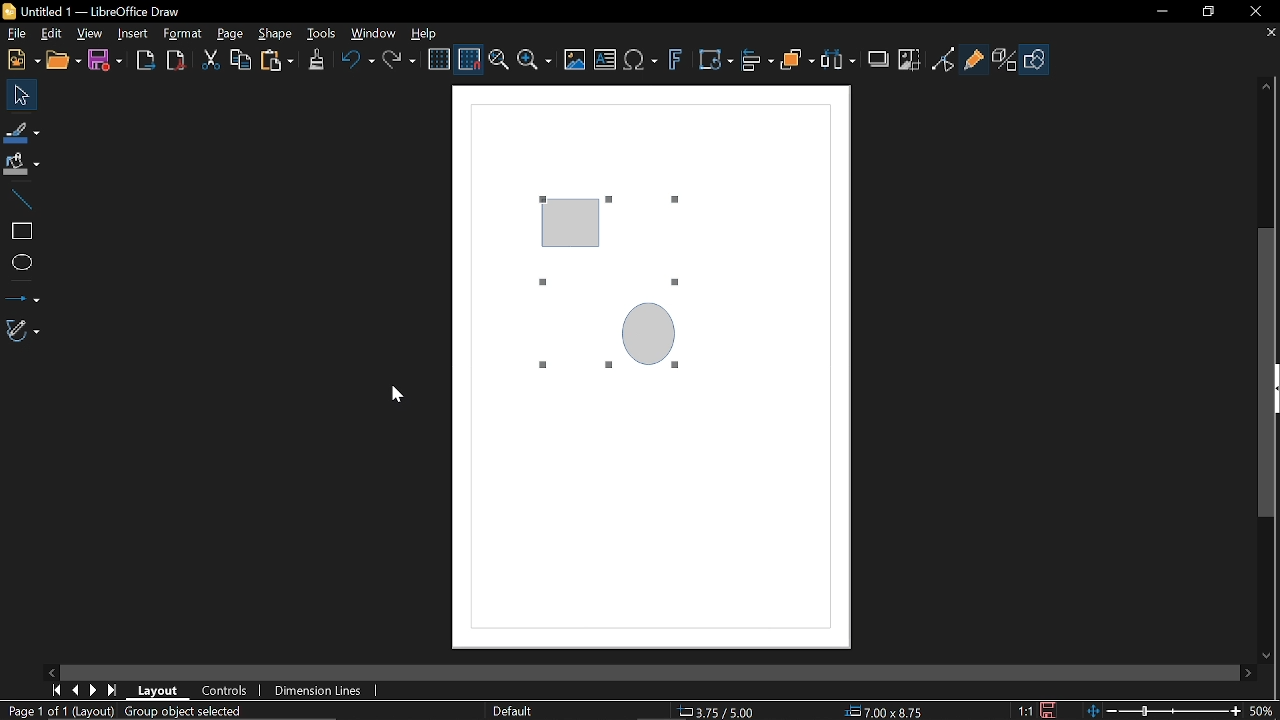  Describe the element at coordinates (470, 59) in the screenshot. I see `Snap to grid` at that location.